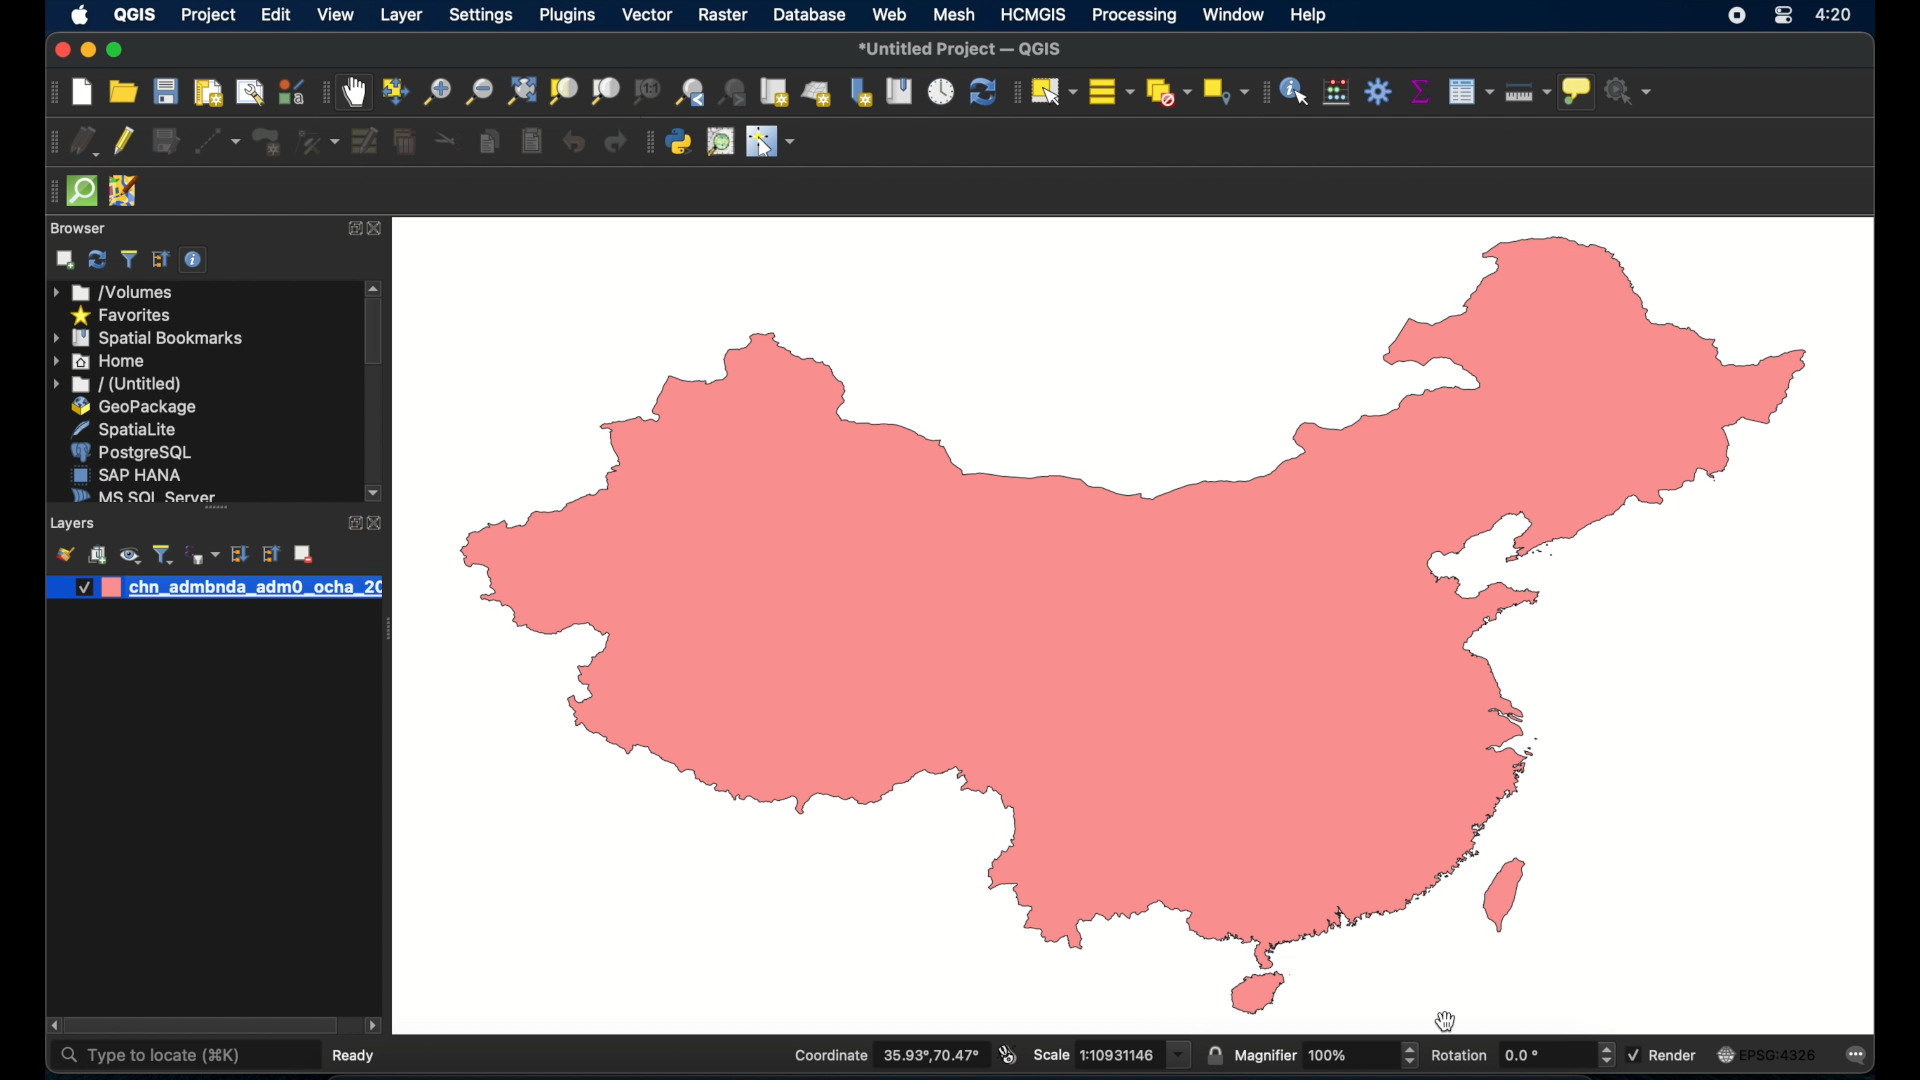  I want to click on collapse, so click(269, 554).